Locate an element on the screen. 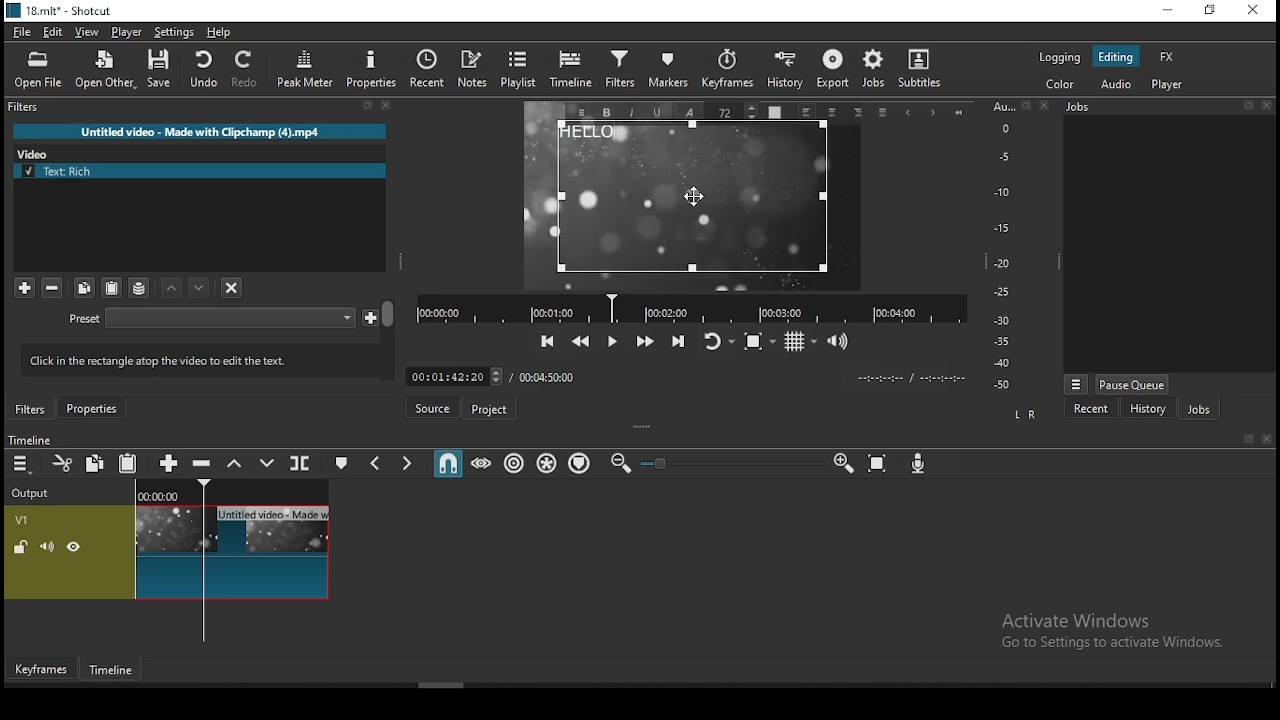  fx is located at coordinates (1168, 56).